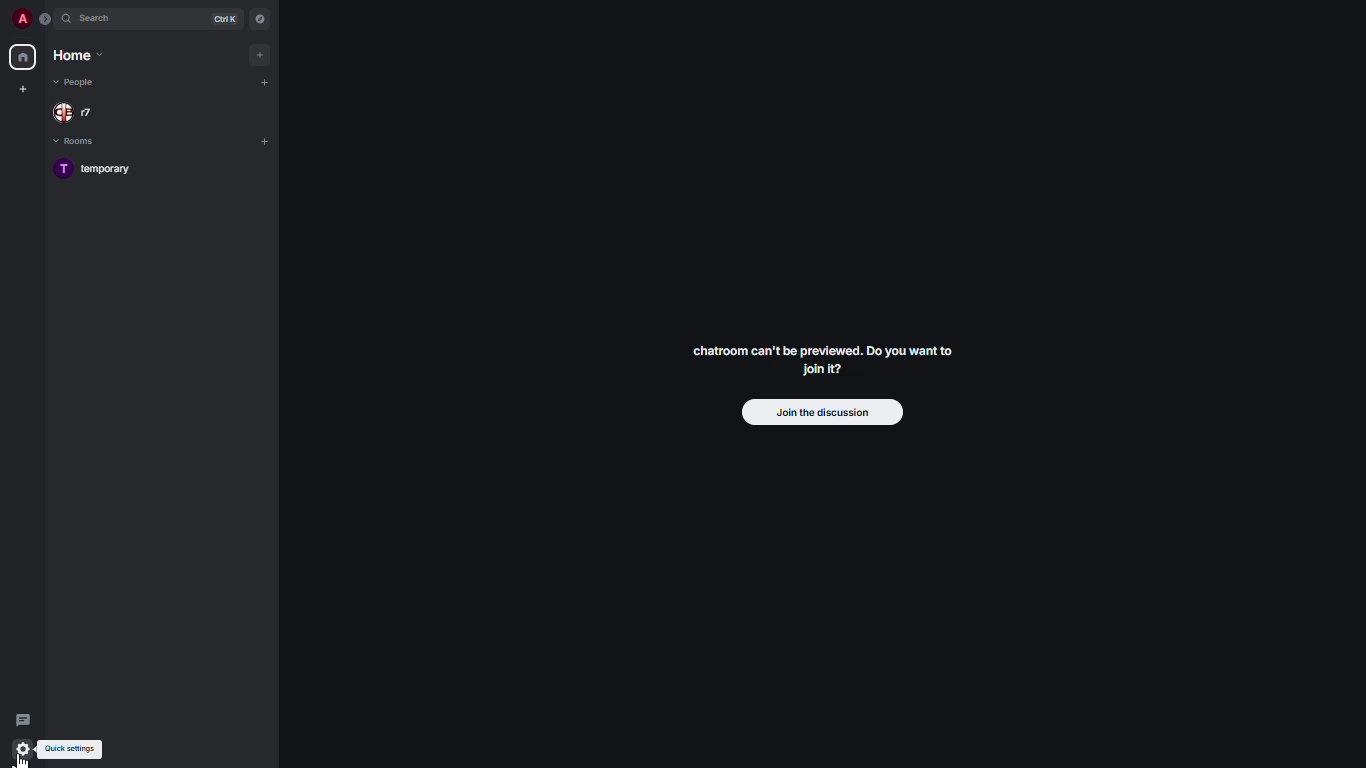  I want to click on quick settings, so click(22, 746).